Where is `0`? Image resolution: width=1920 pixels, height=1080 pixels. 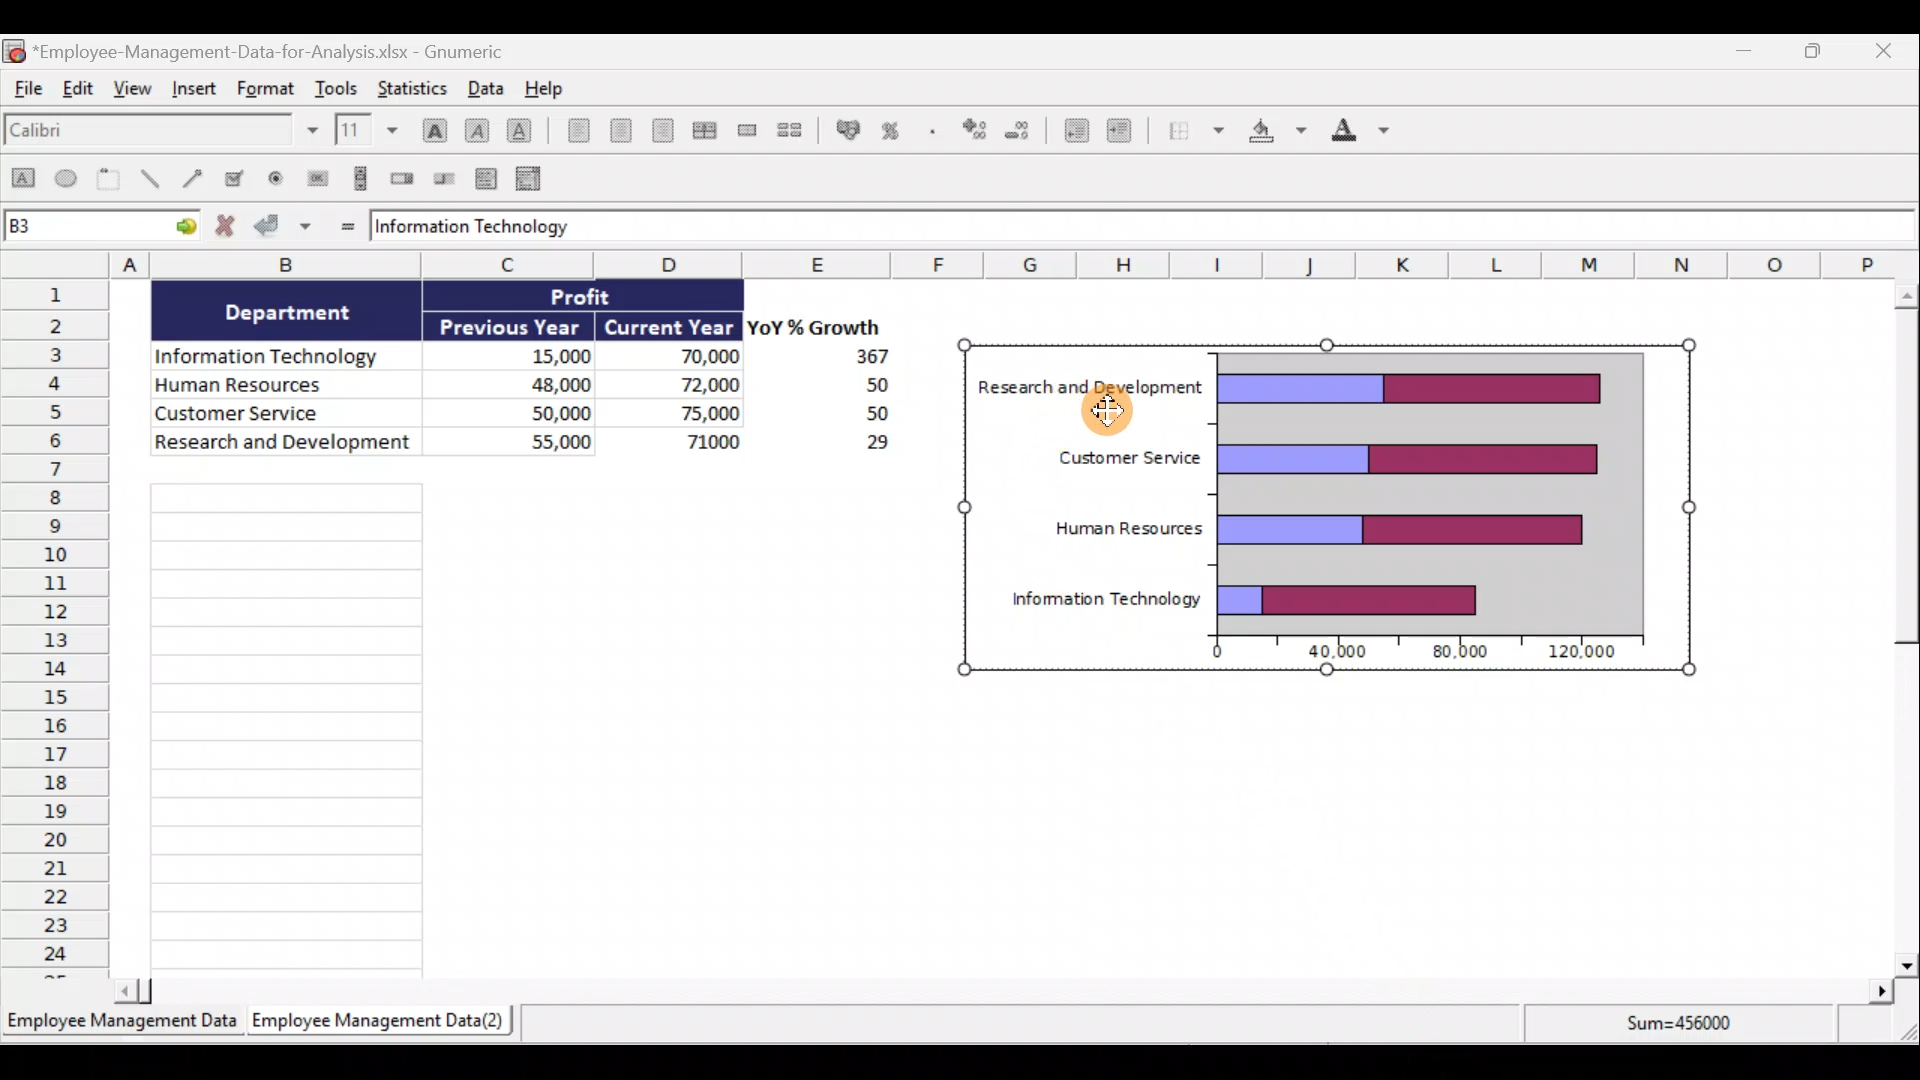 0 is located at coordinates (1208, 654).